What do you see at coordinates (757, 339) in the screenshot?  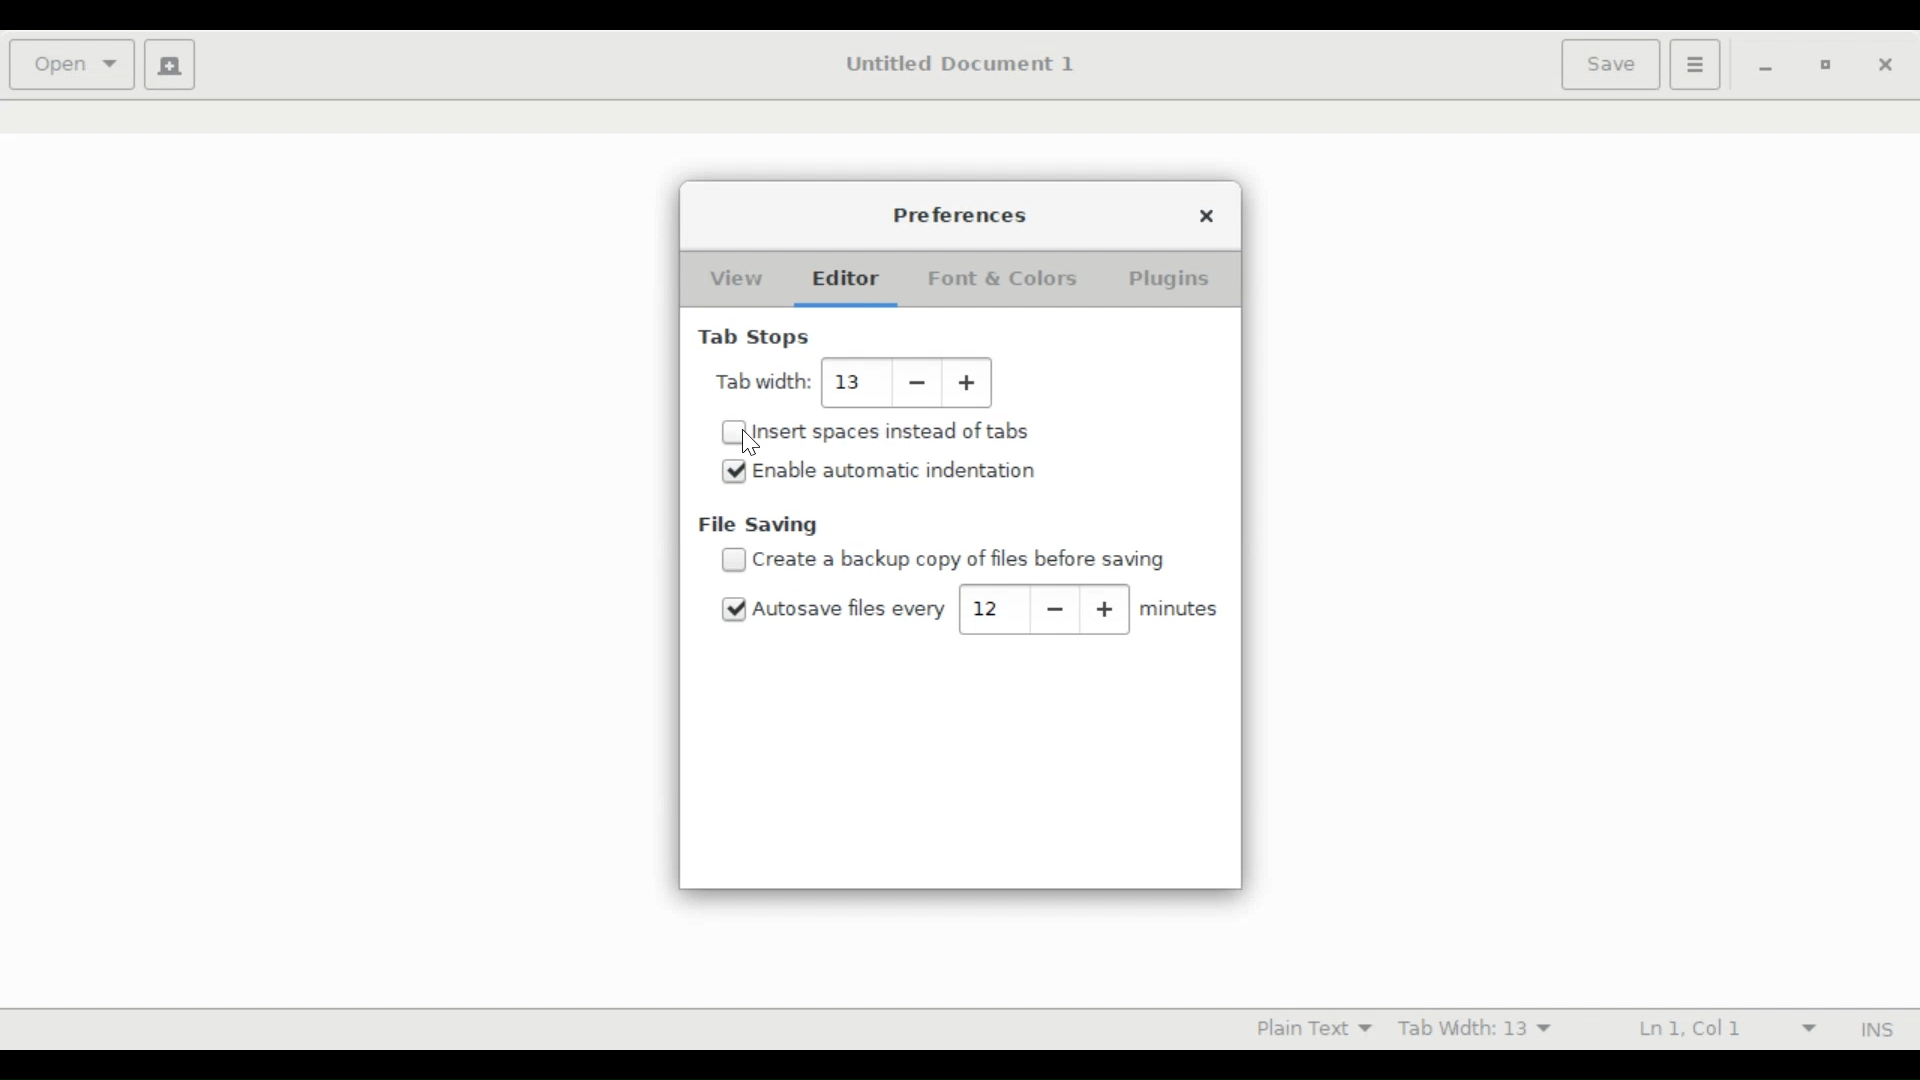 I see `Tab Stops` at bounding box center [757, 339].